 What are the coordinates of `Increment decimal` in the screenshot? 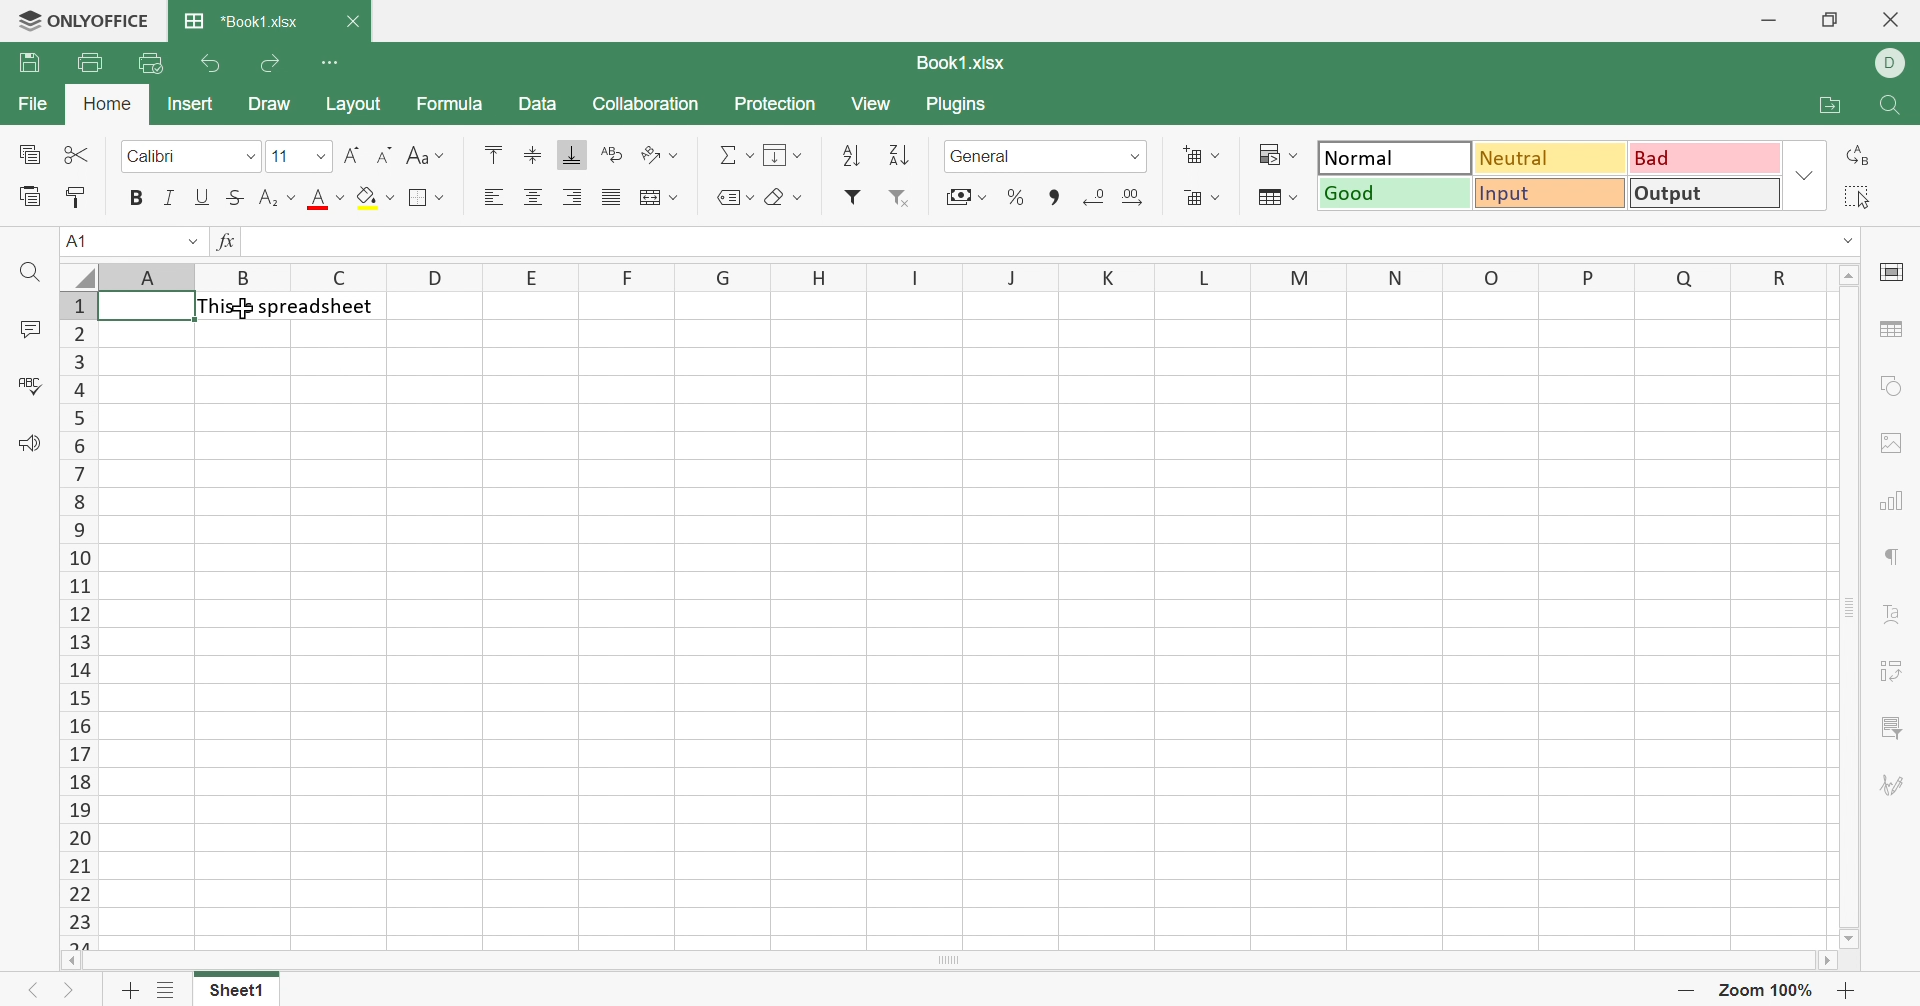 It's located at (1133, 195).